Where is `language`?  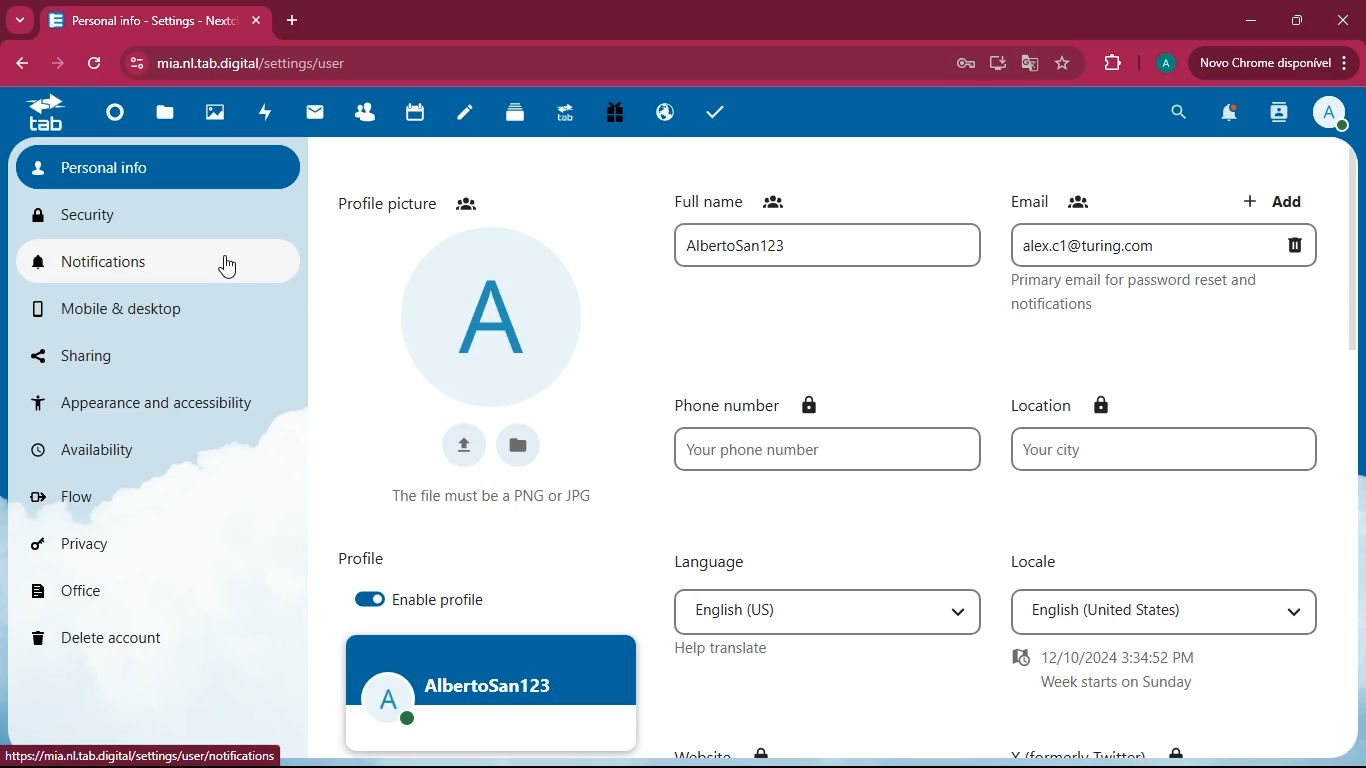 language is located at coordinates (709, 562).